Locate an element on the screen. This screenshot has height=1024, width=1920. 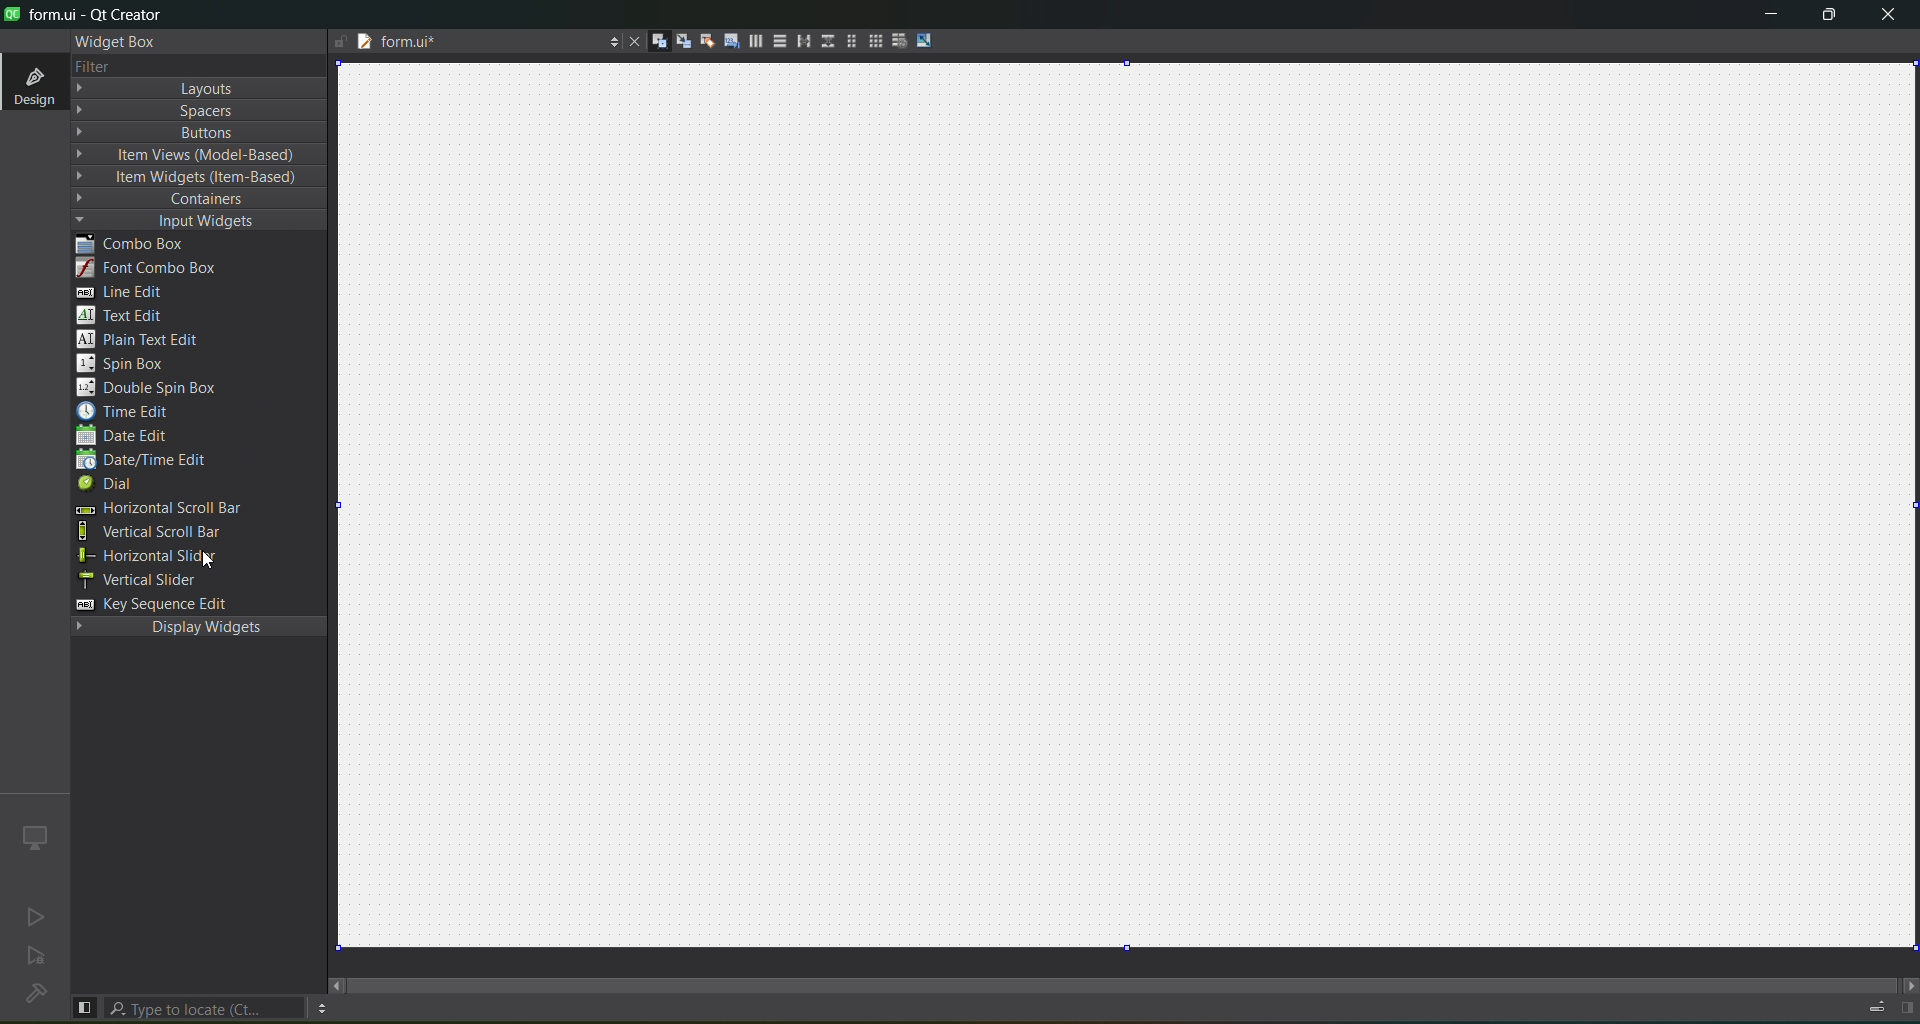
close is located at coordinates (1890, 16).